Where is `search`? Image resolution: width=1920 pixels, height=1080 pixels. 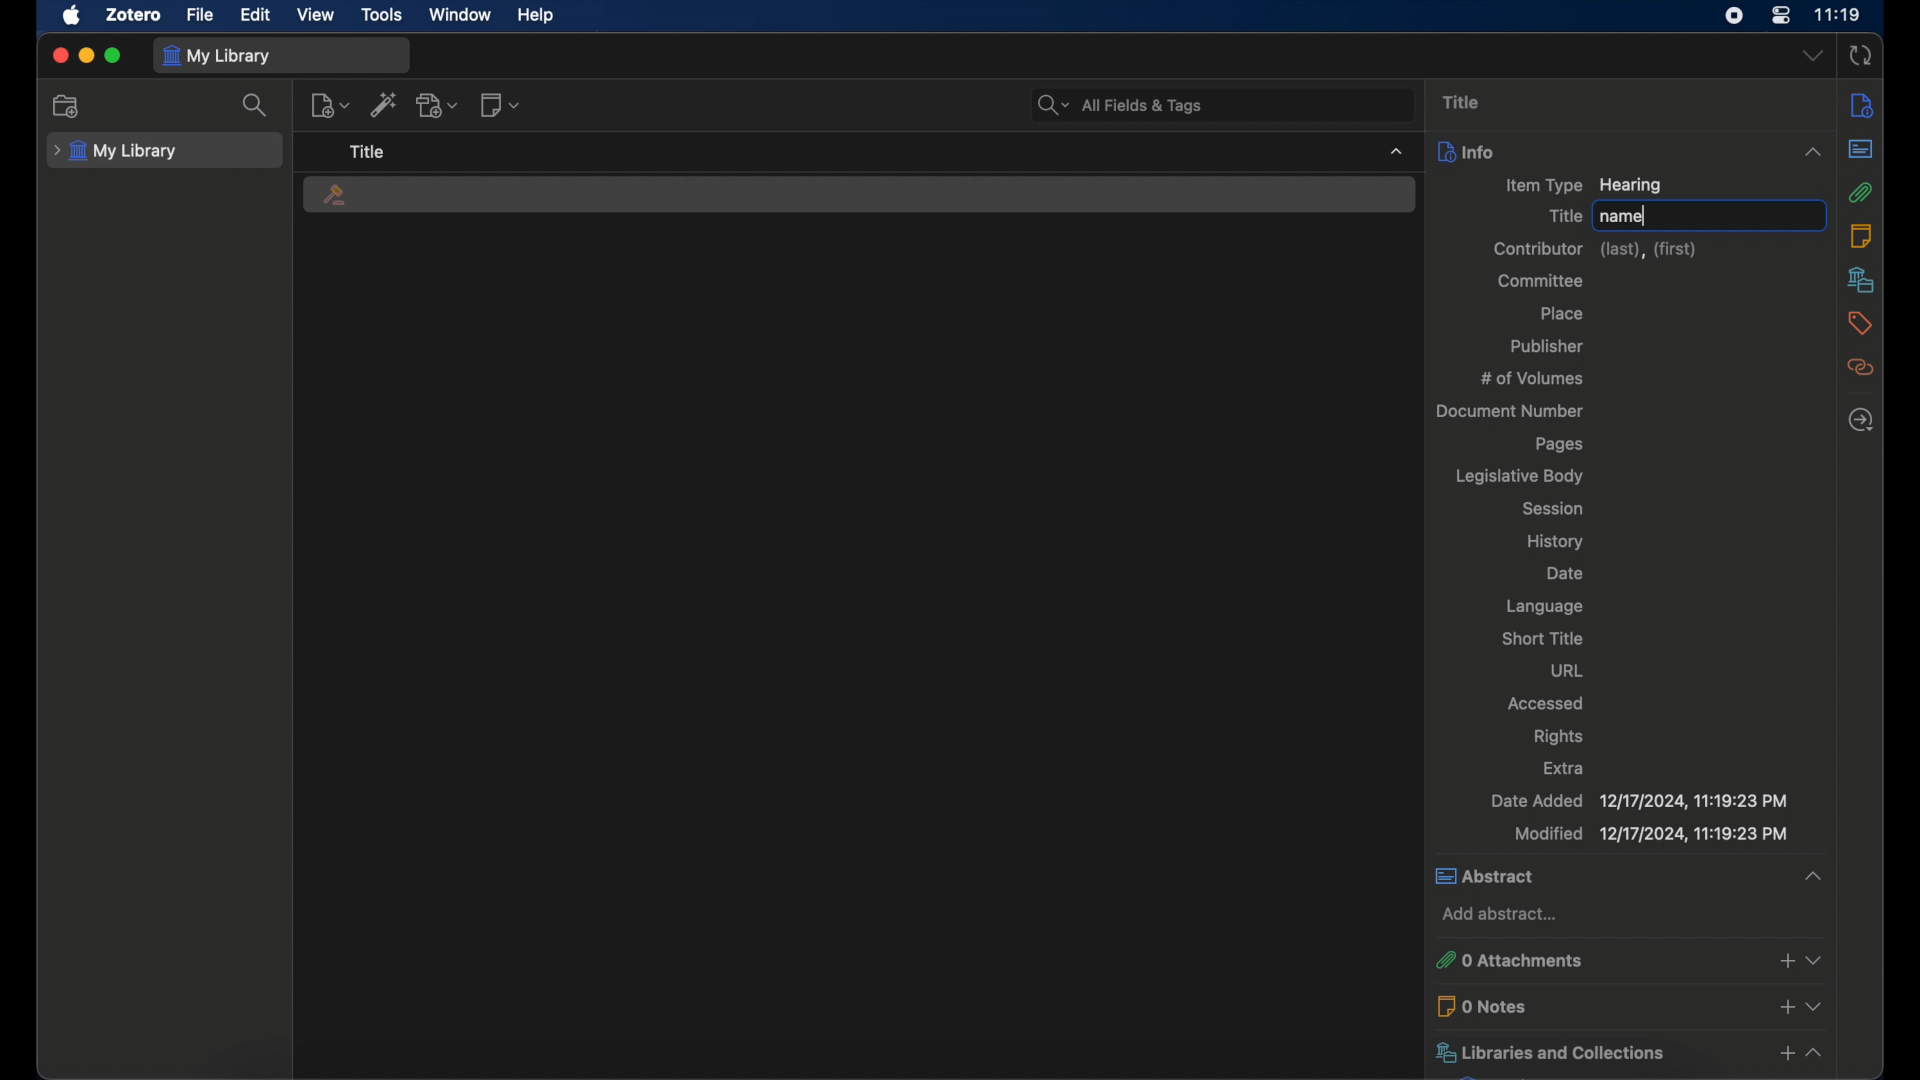 search is located at coordinates (1118, 106).